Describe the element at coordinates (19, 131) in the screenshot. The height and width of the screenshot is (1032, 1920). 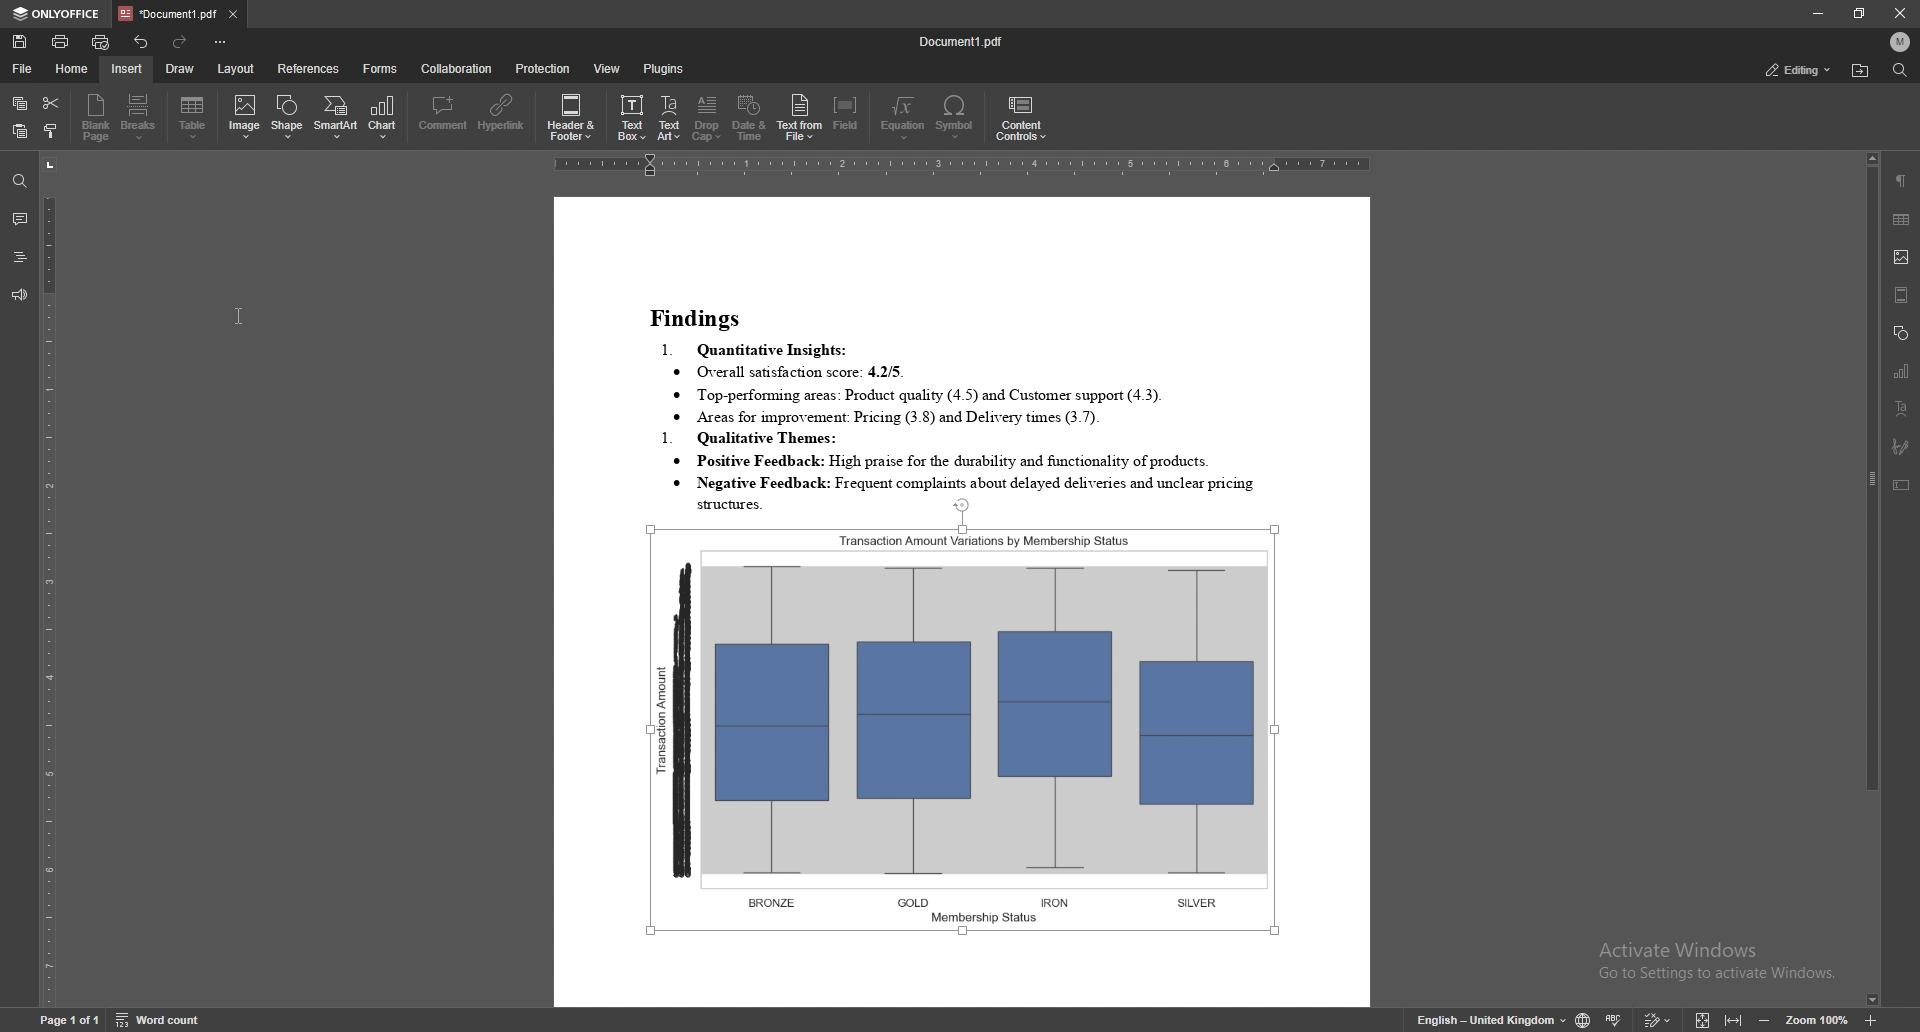
I see `paste` at that location.